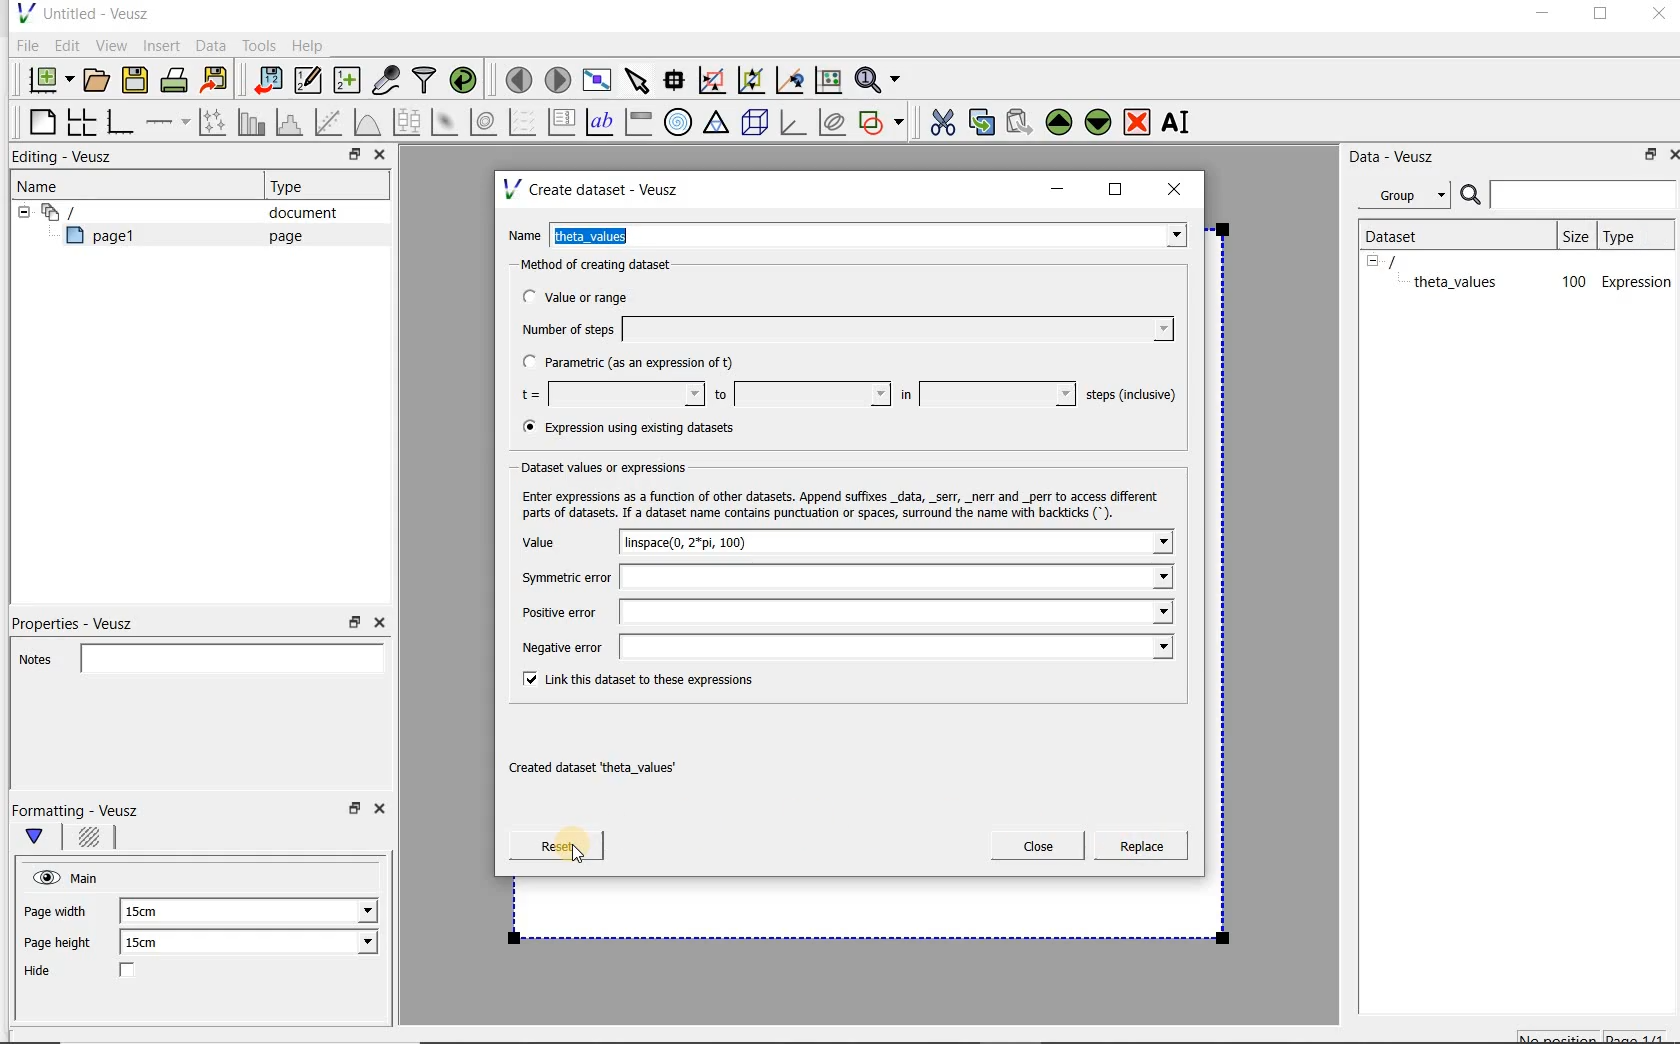  Describe the element at coordinates (595, 78) in the screenshot. I see `view plot full screen` at that location.